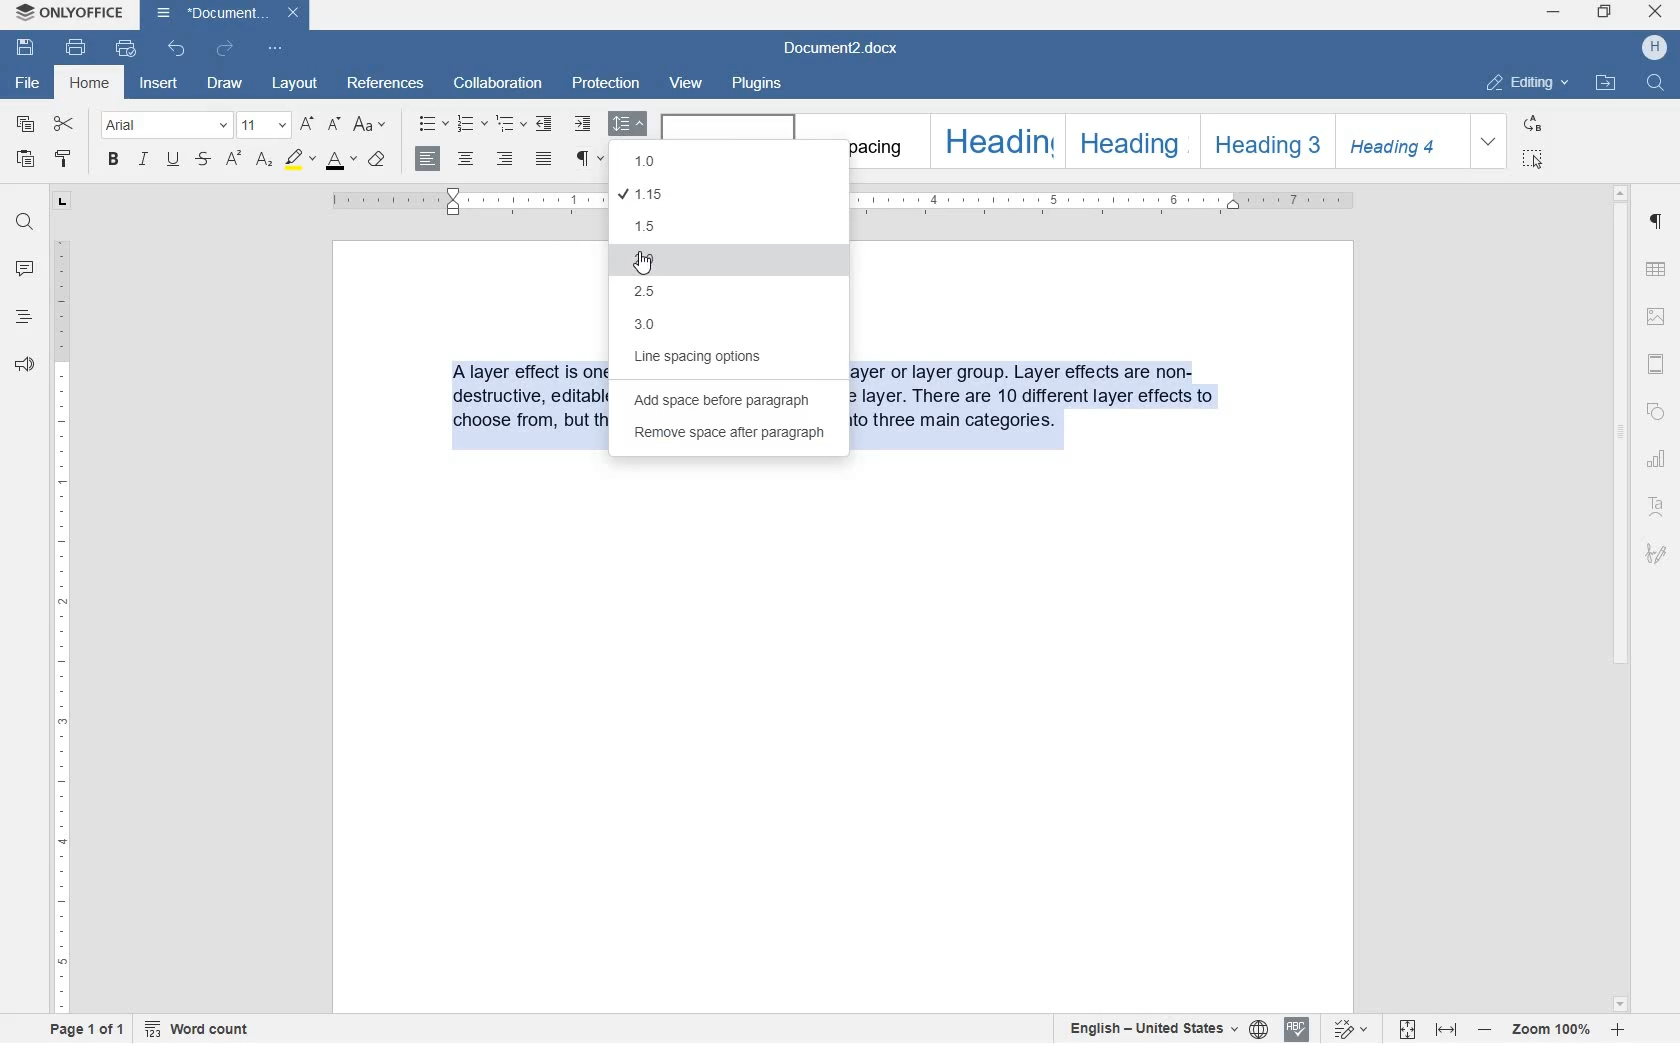 This screenshot has width=1680, height=1044. I want to click on align right, so click(504, 159).